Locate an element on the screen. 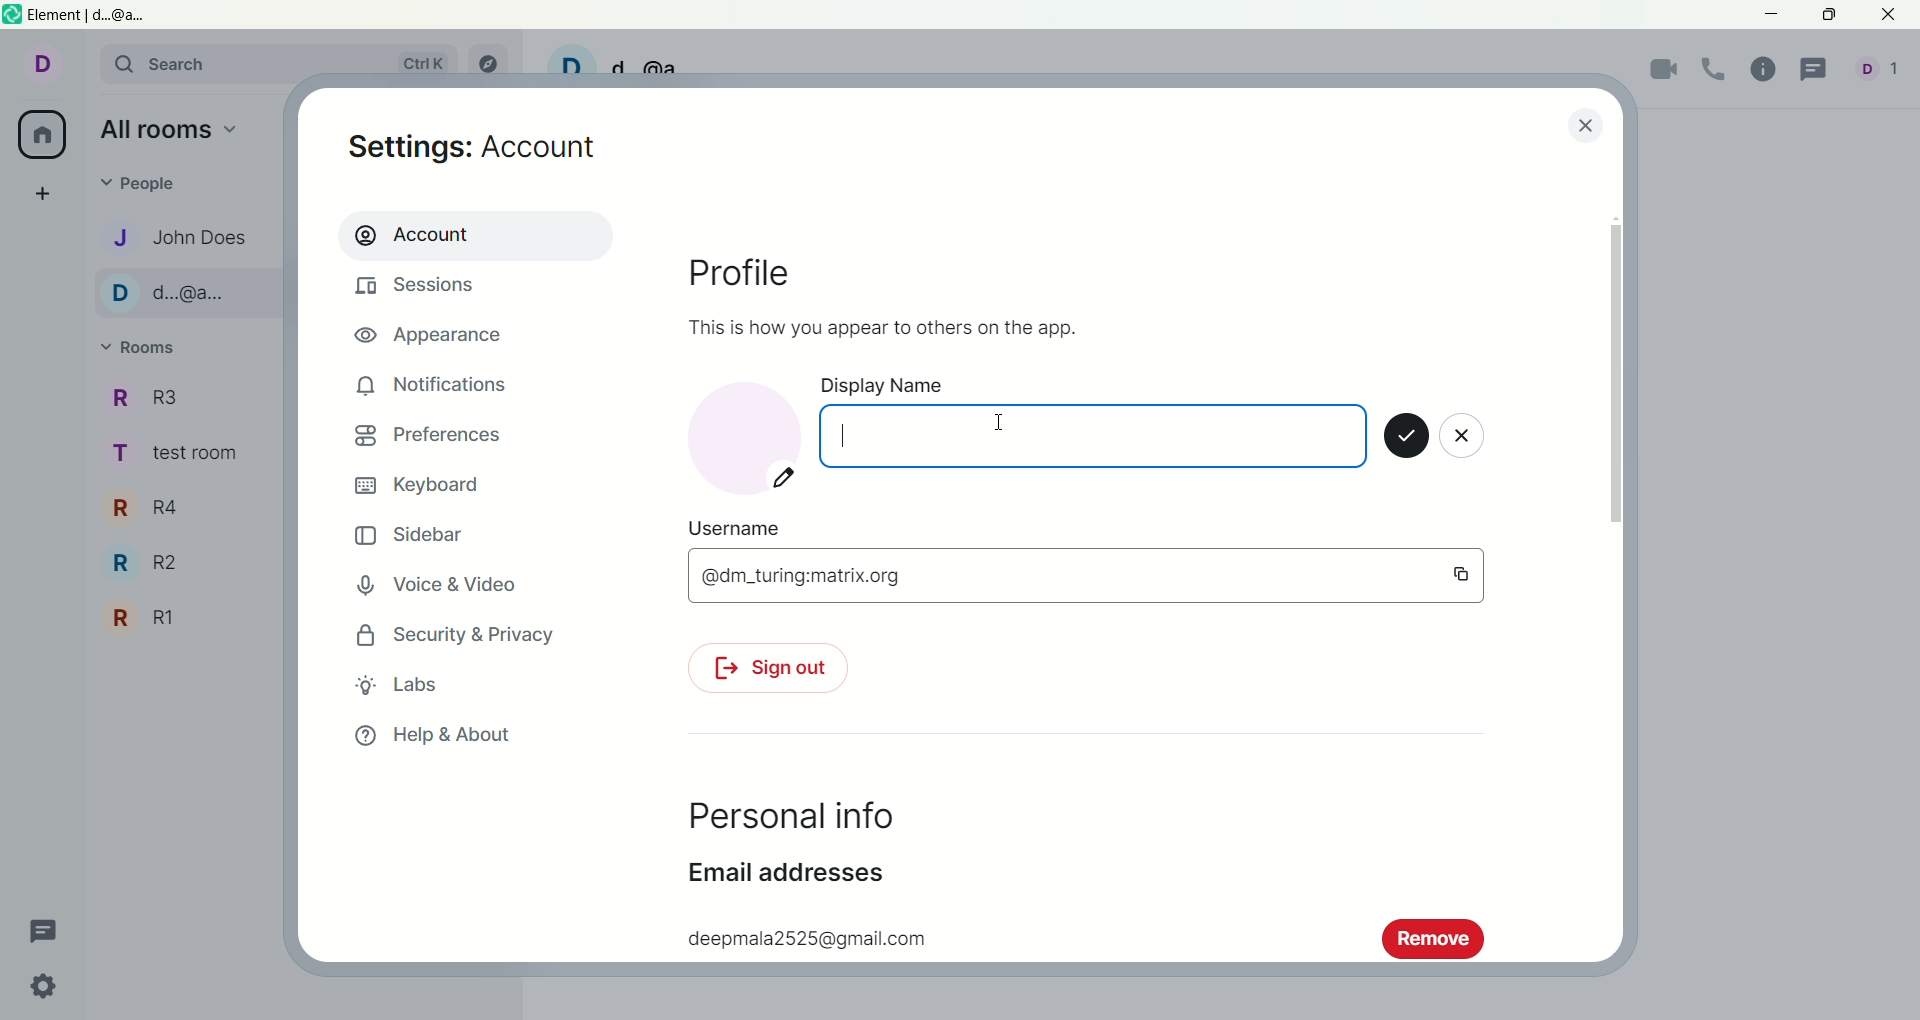  appearance is located at coordinates (437, 338).